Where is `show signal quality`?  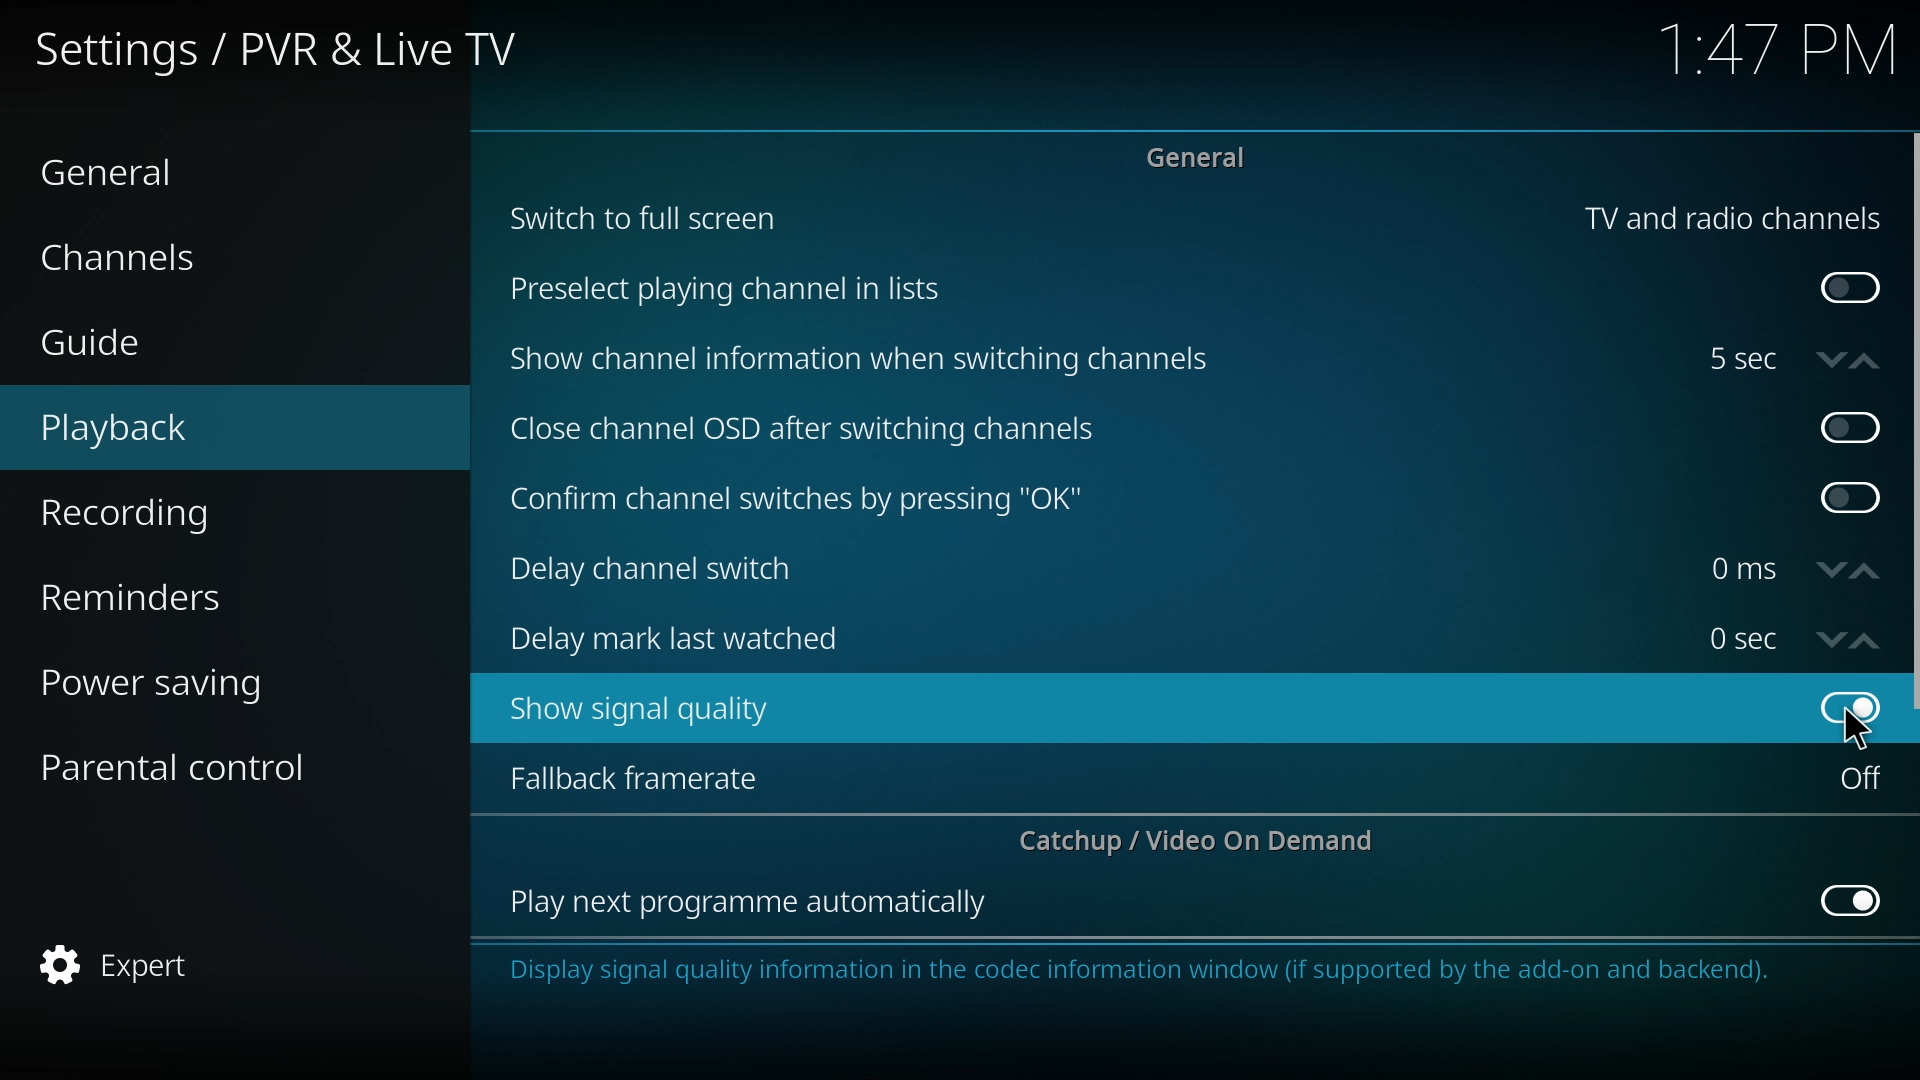 show signal quality is located at coordinates (654, 710).